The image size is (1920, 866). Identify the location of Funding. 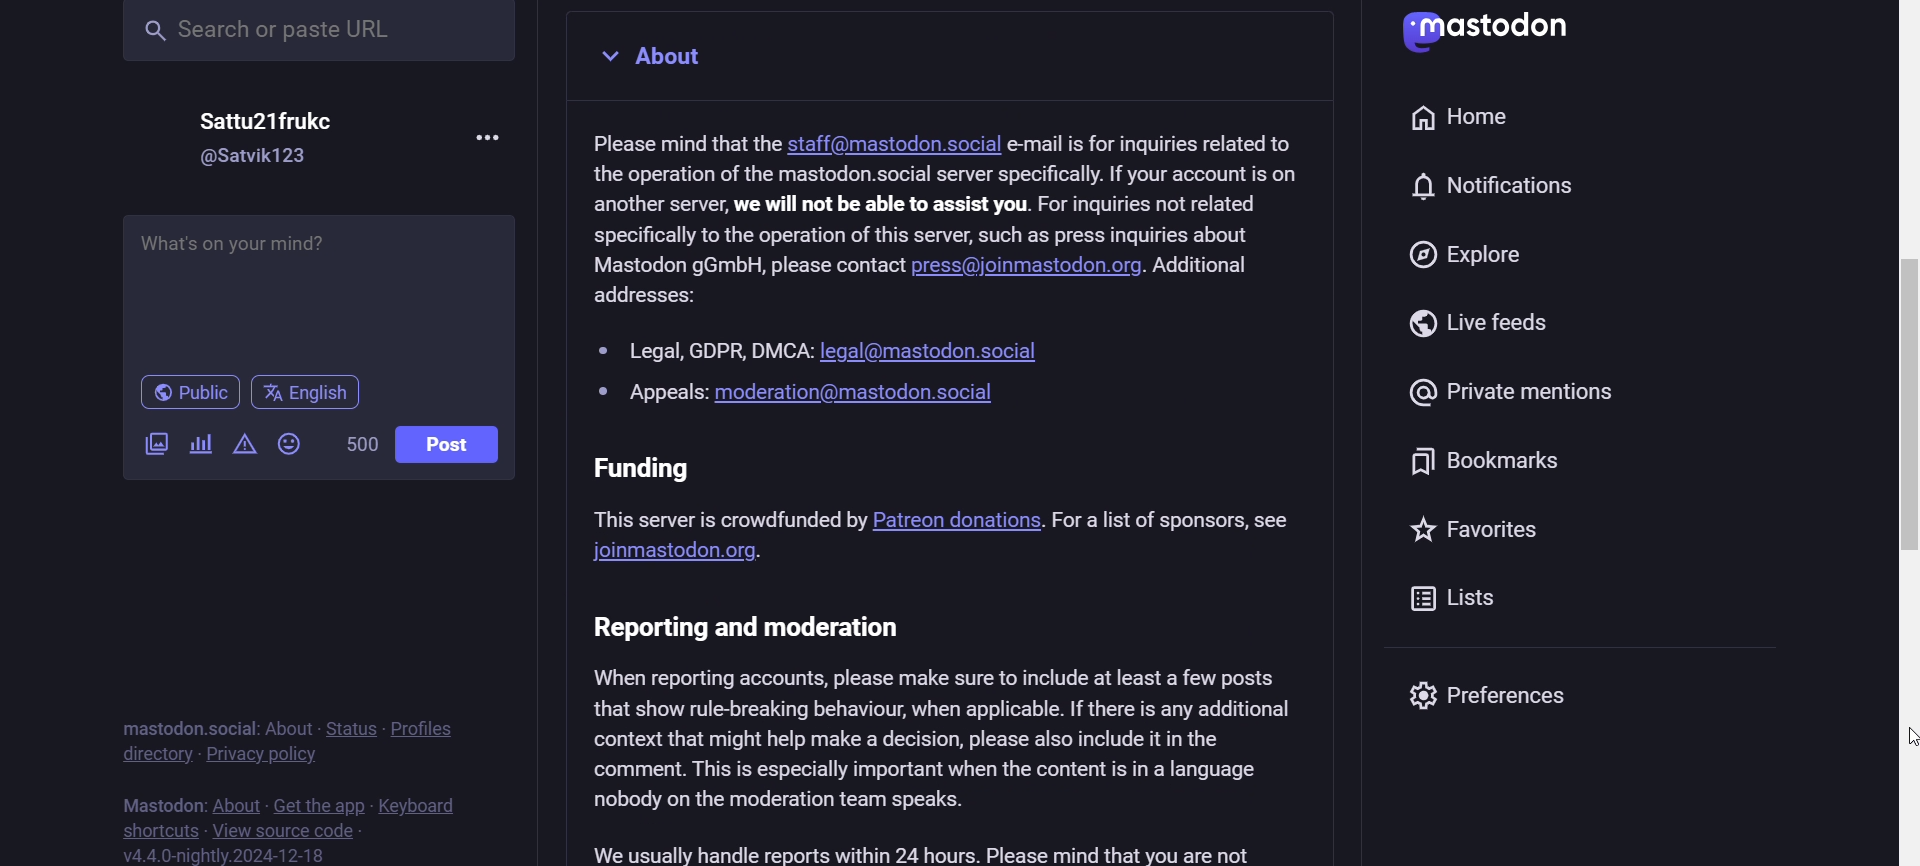
(727, 492).